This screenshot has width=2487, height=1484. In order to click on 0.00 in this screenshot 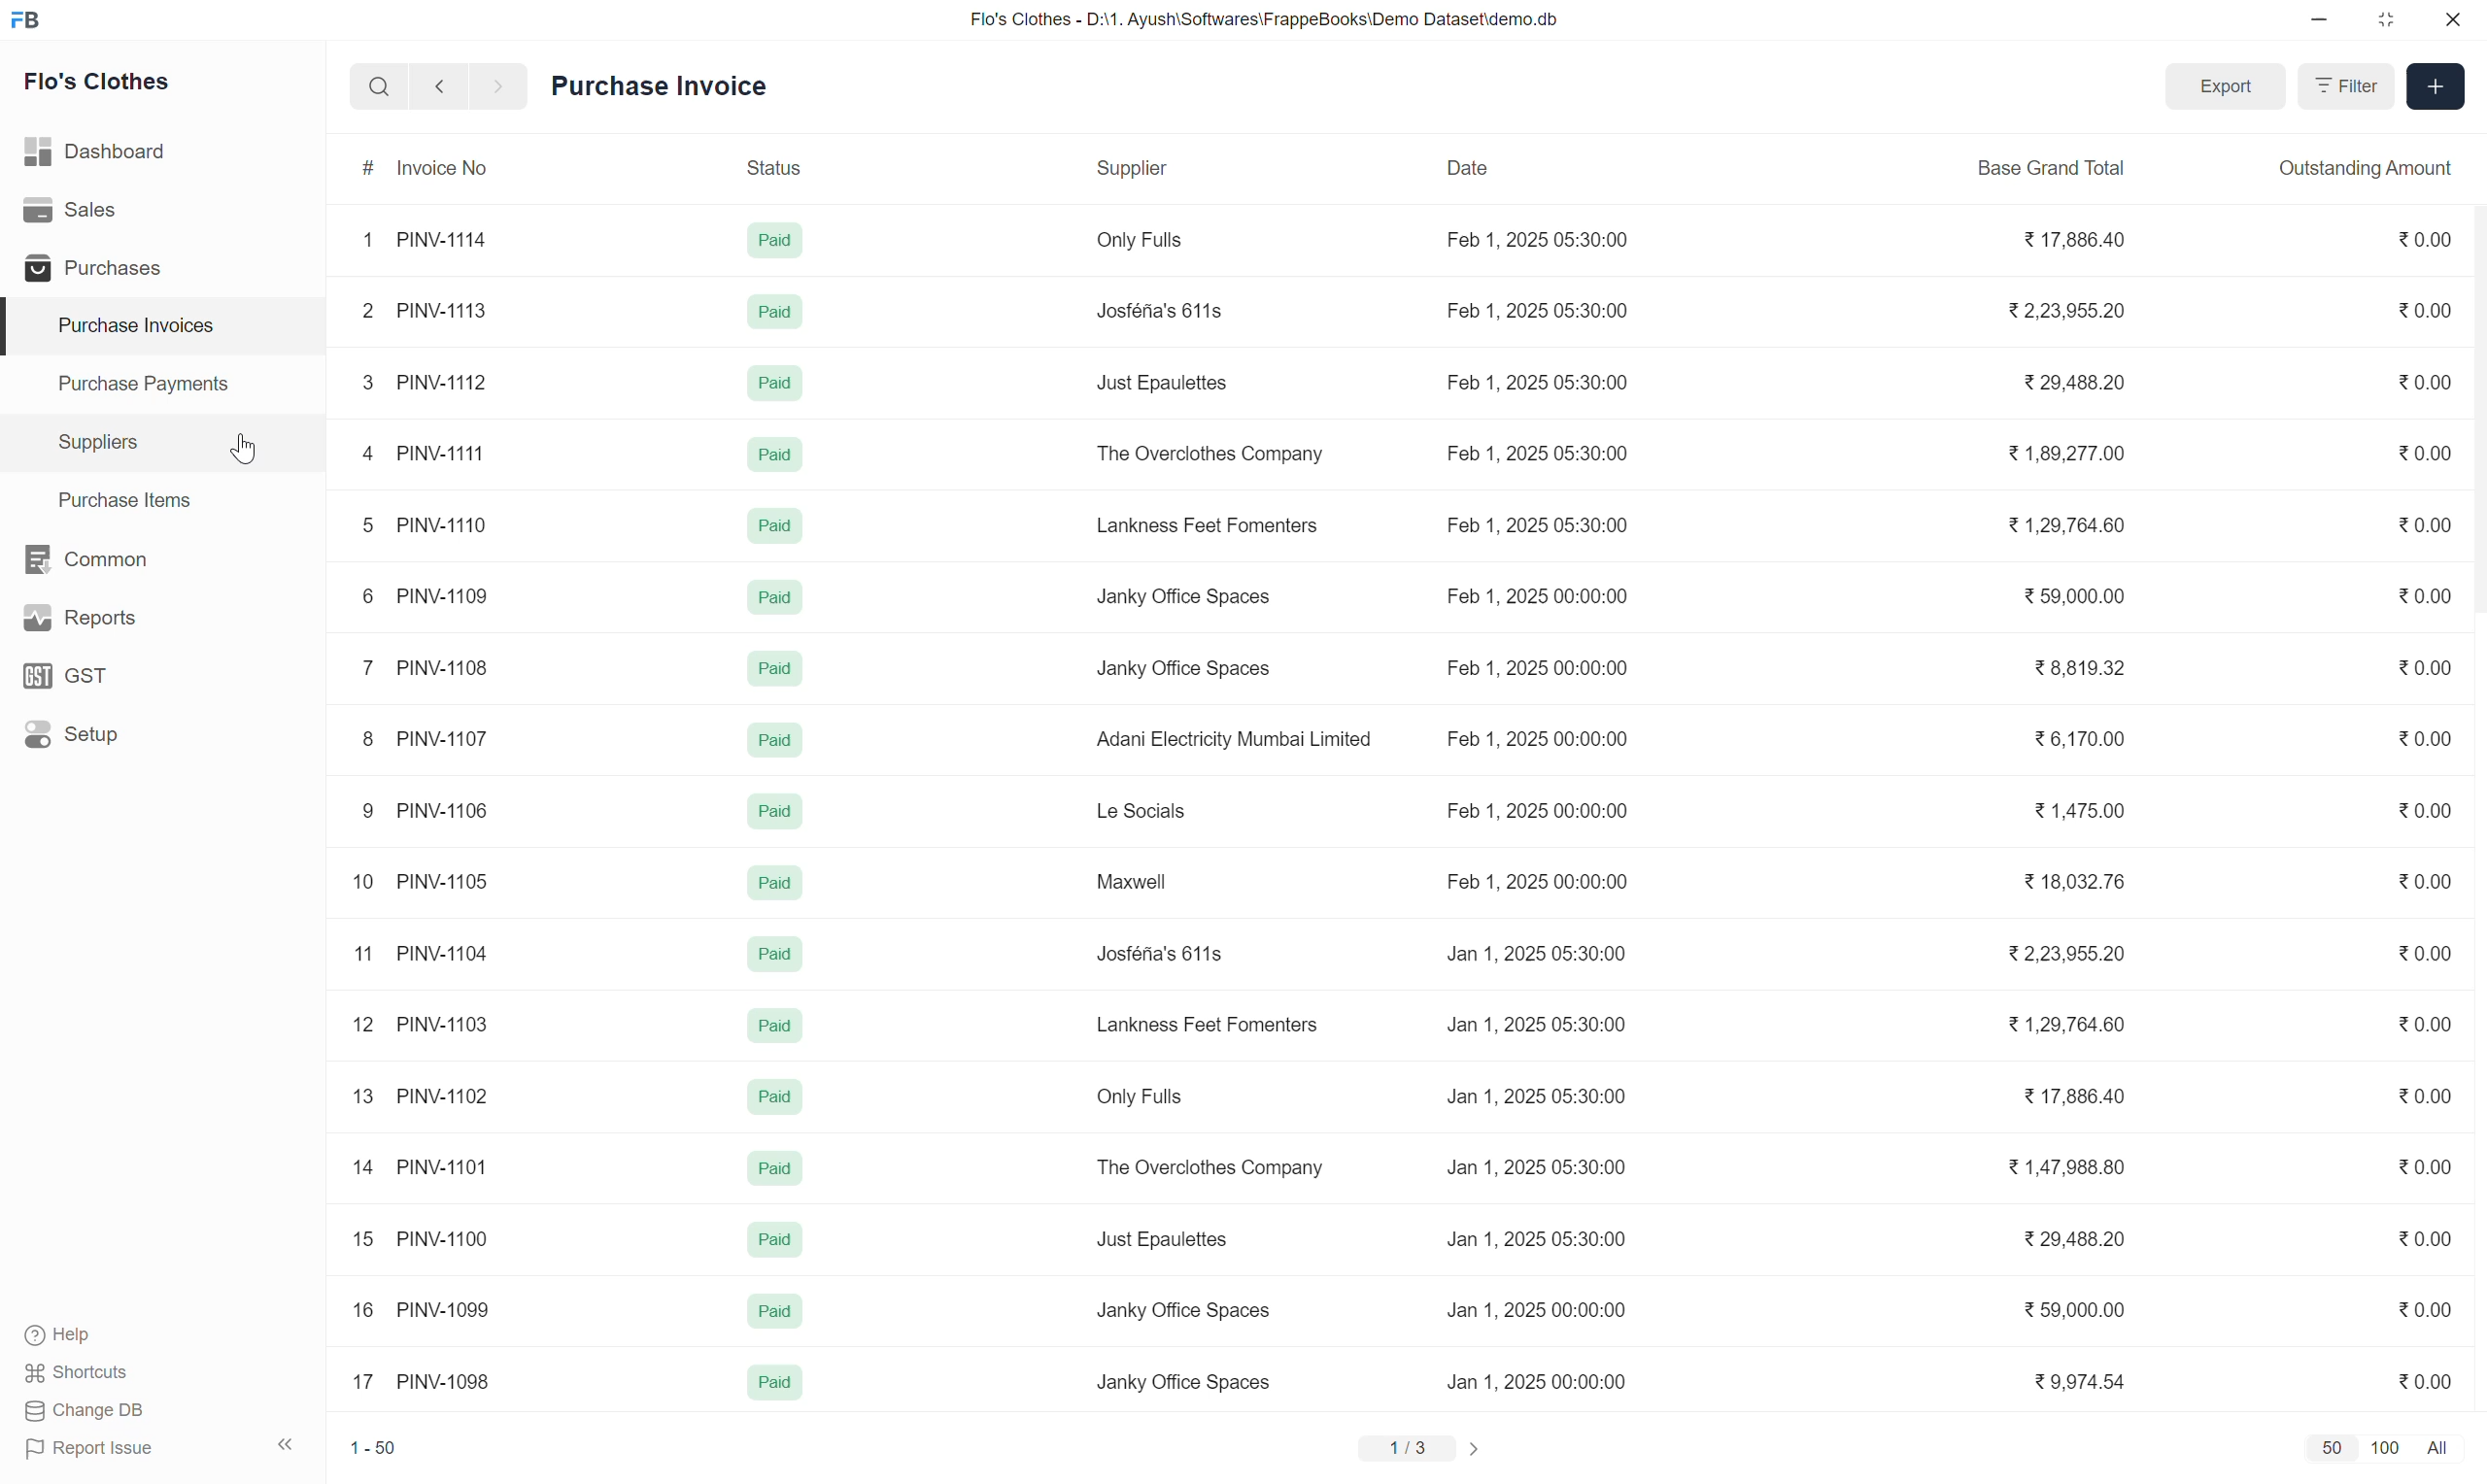, I will do `click(2428, 1310)`.